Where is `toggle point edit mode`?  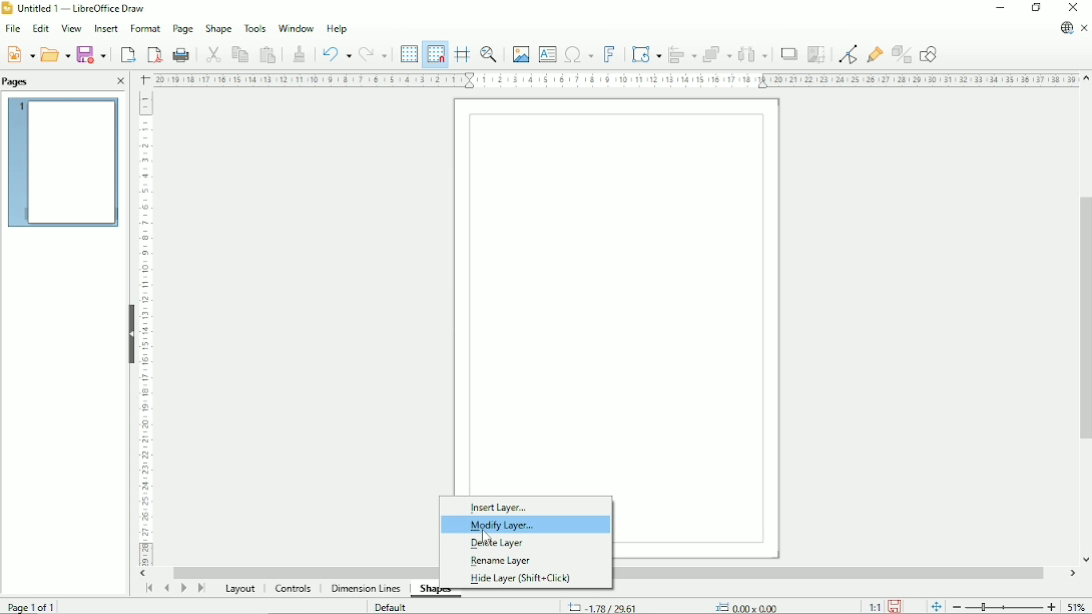 toggle point edit mode is located at coordinates (847, 54).